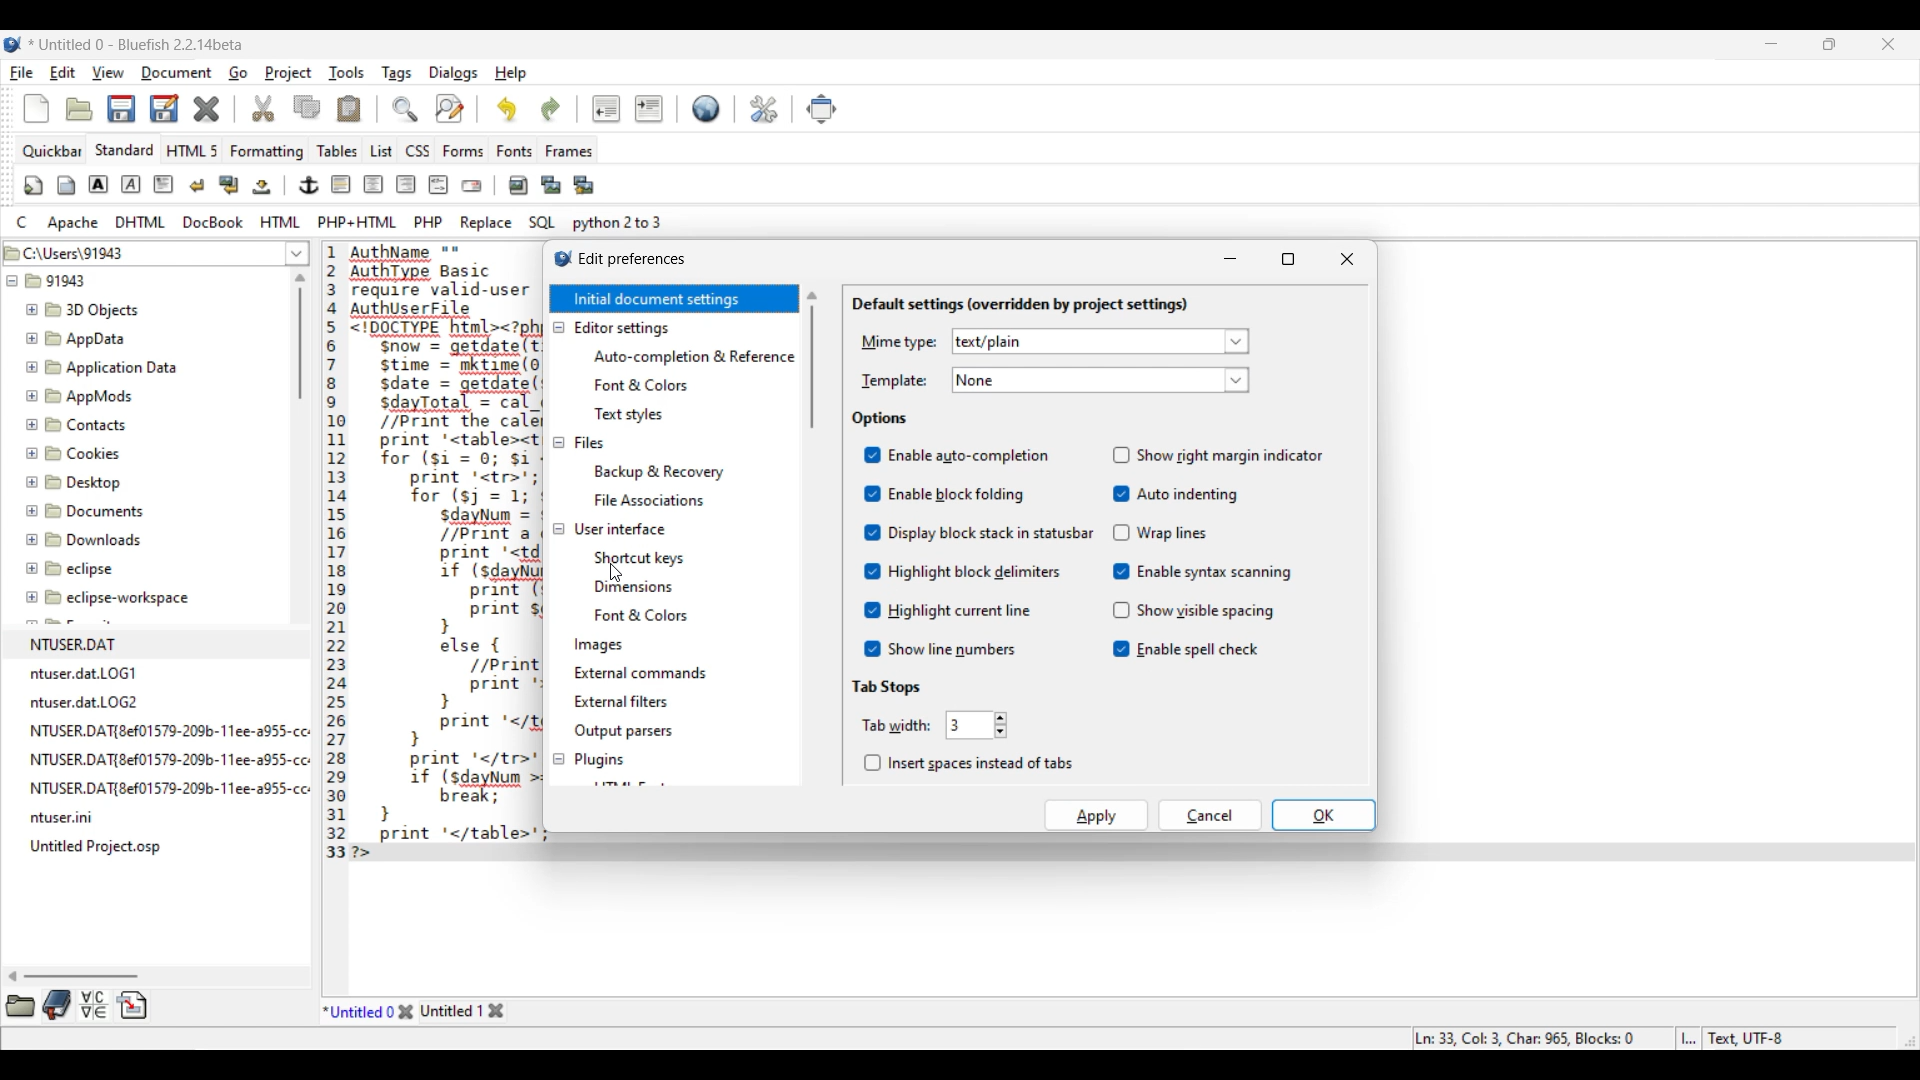  What do you see at coordinates (109, 72) in the screenshot?
I see `View menu` at bounding box center [109, 72].